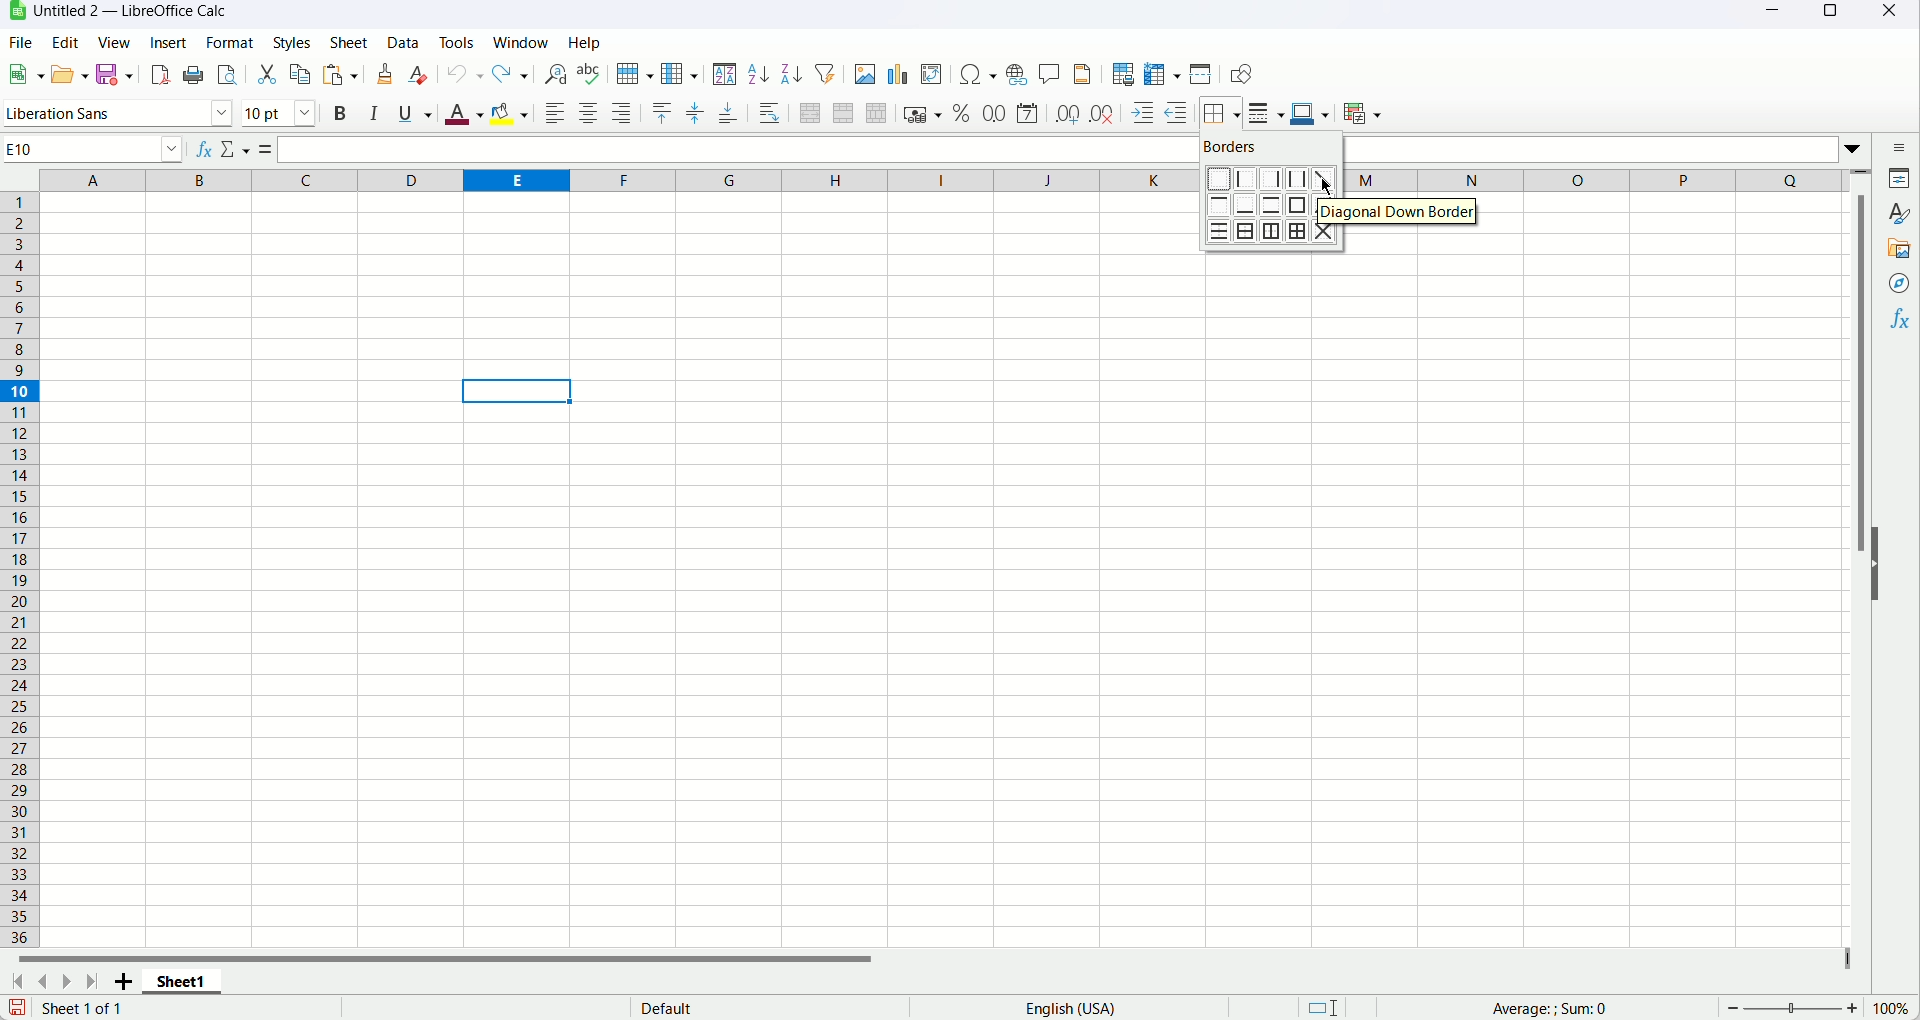  What do you see at coordinates (195, 74) in the screenshot?
I see `Print` at bounding box center [195, 74].